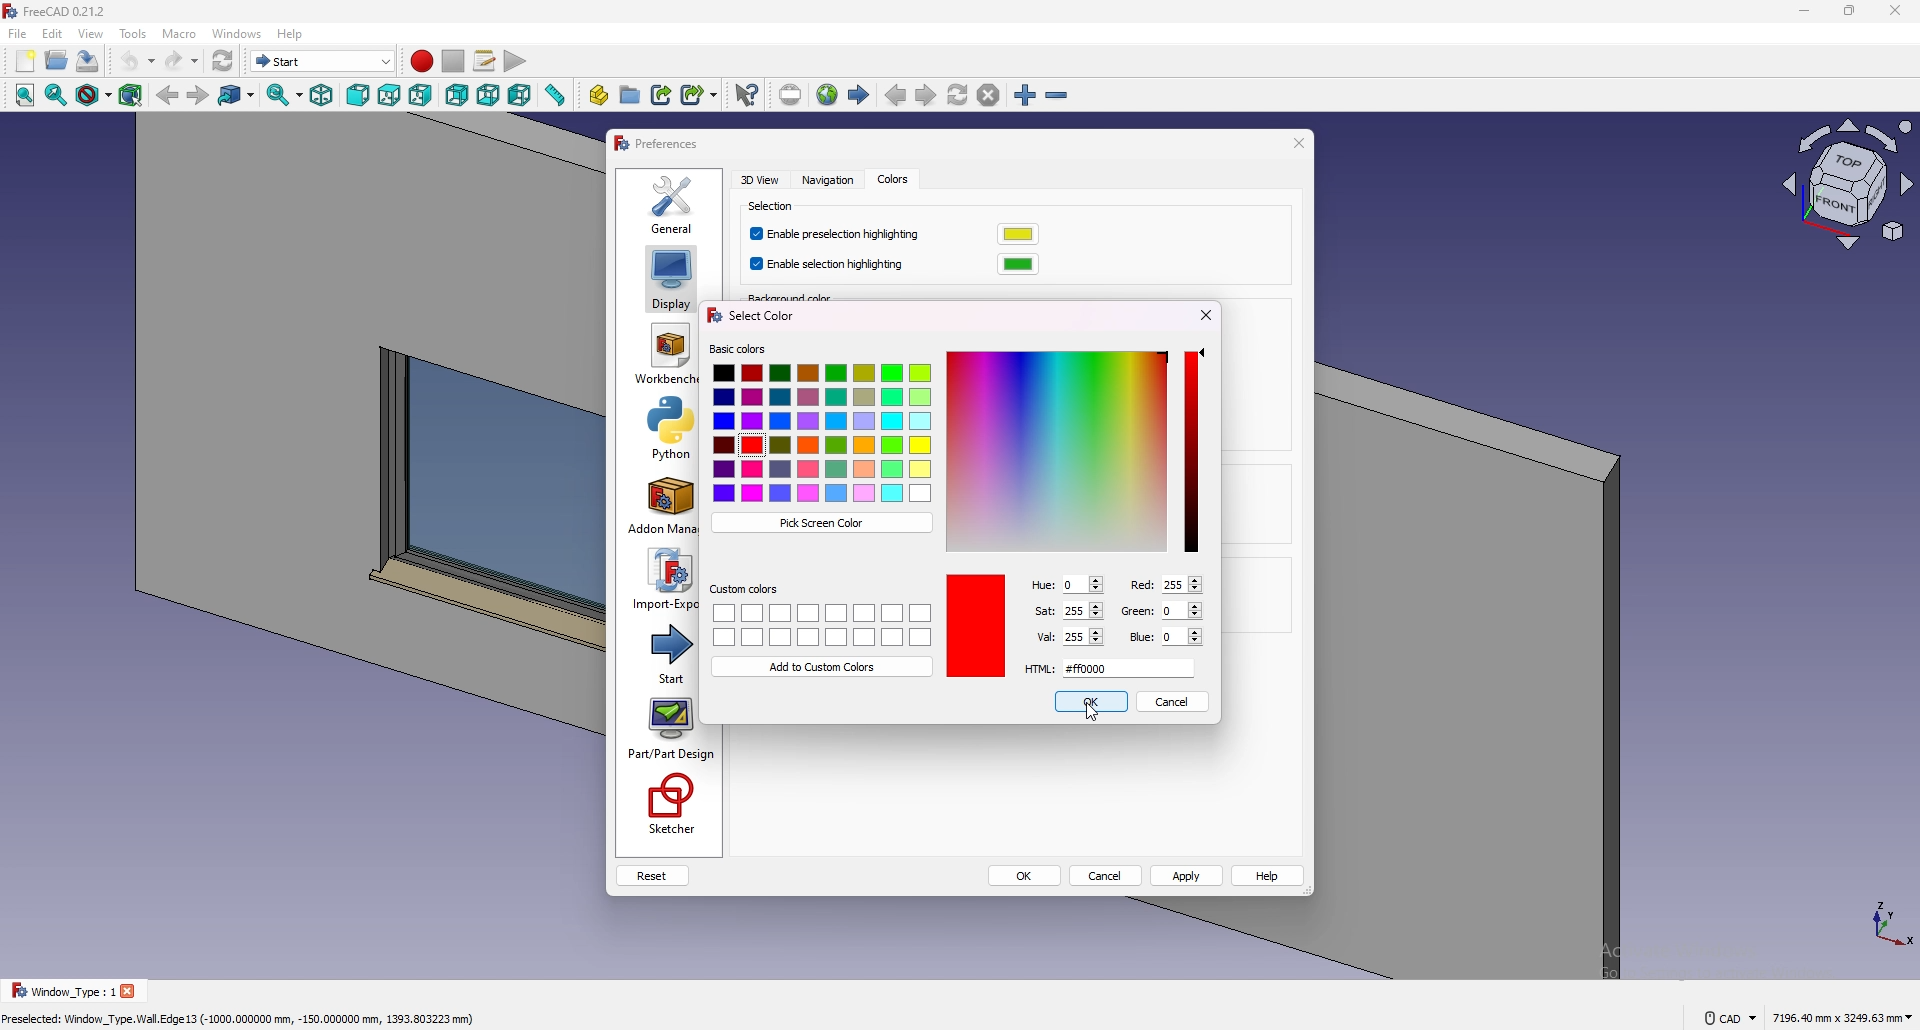 This screenshot has width=1920, height=1030. I want to click on bounding box, so click(132, 95).